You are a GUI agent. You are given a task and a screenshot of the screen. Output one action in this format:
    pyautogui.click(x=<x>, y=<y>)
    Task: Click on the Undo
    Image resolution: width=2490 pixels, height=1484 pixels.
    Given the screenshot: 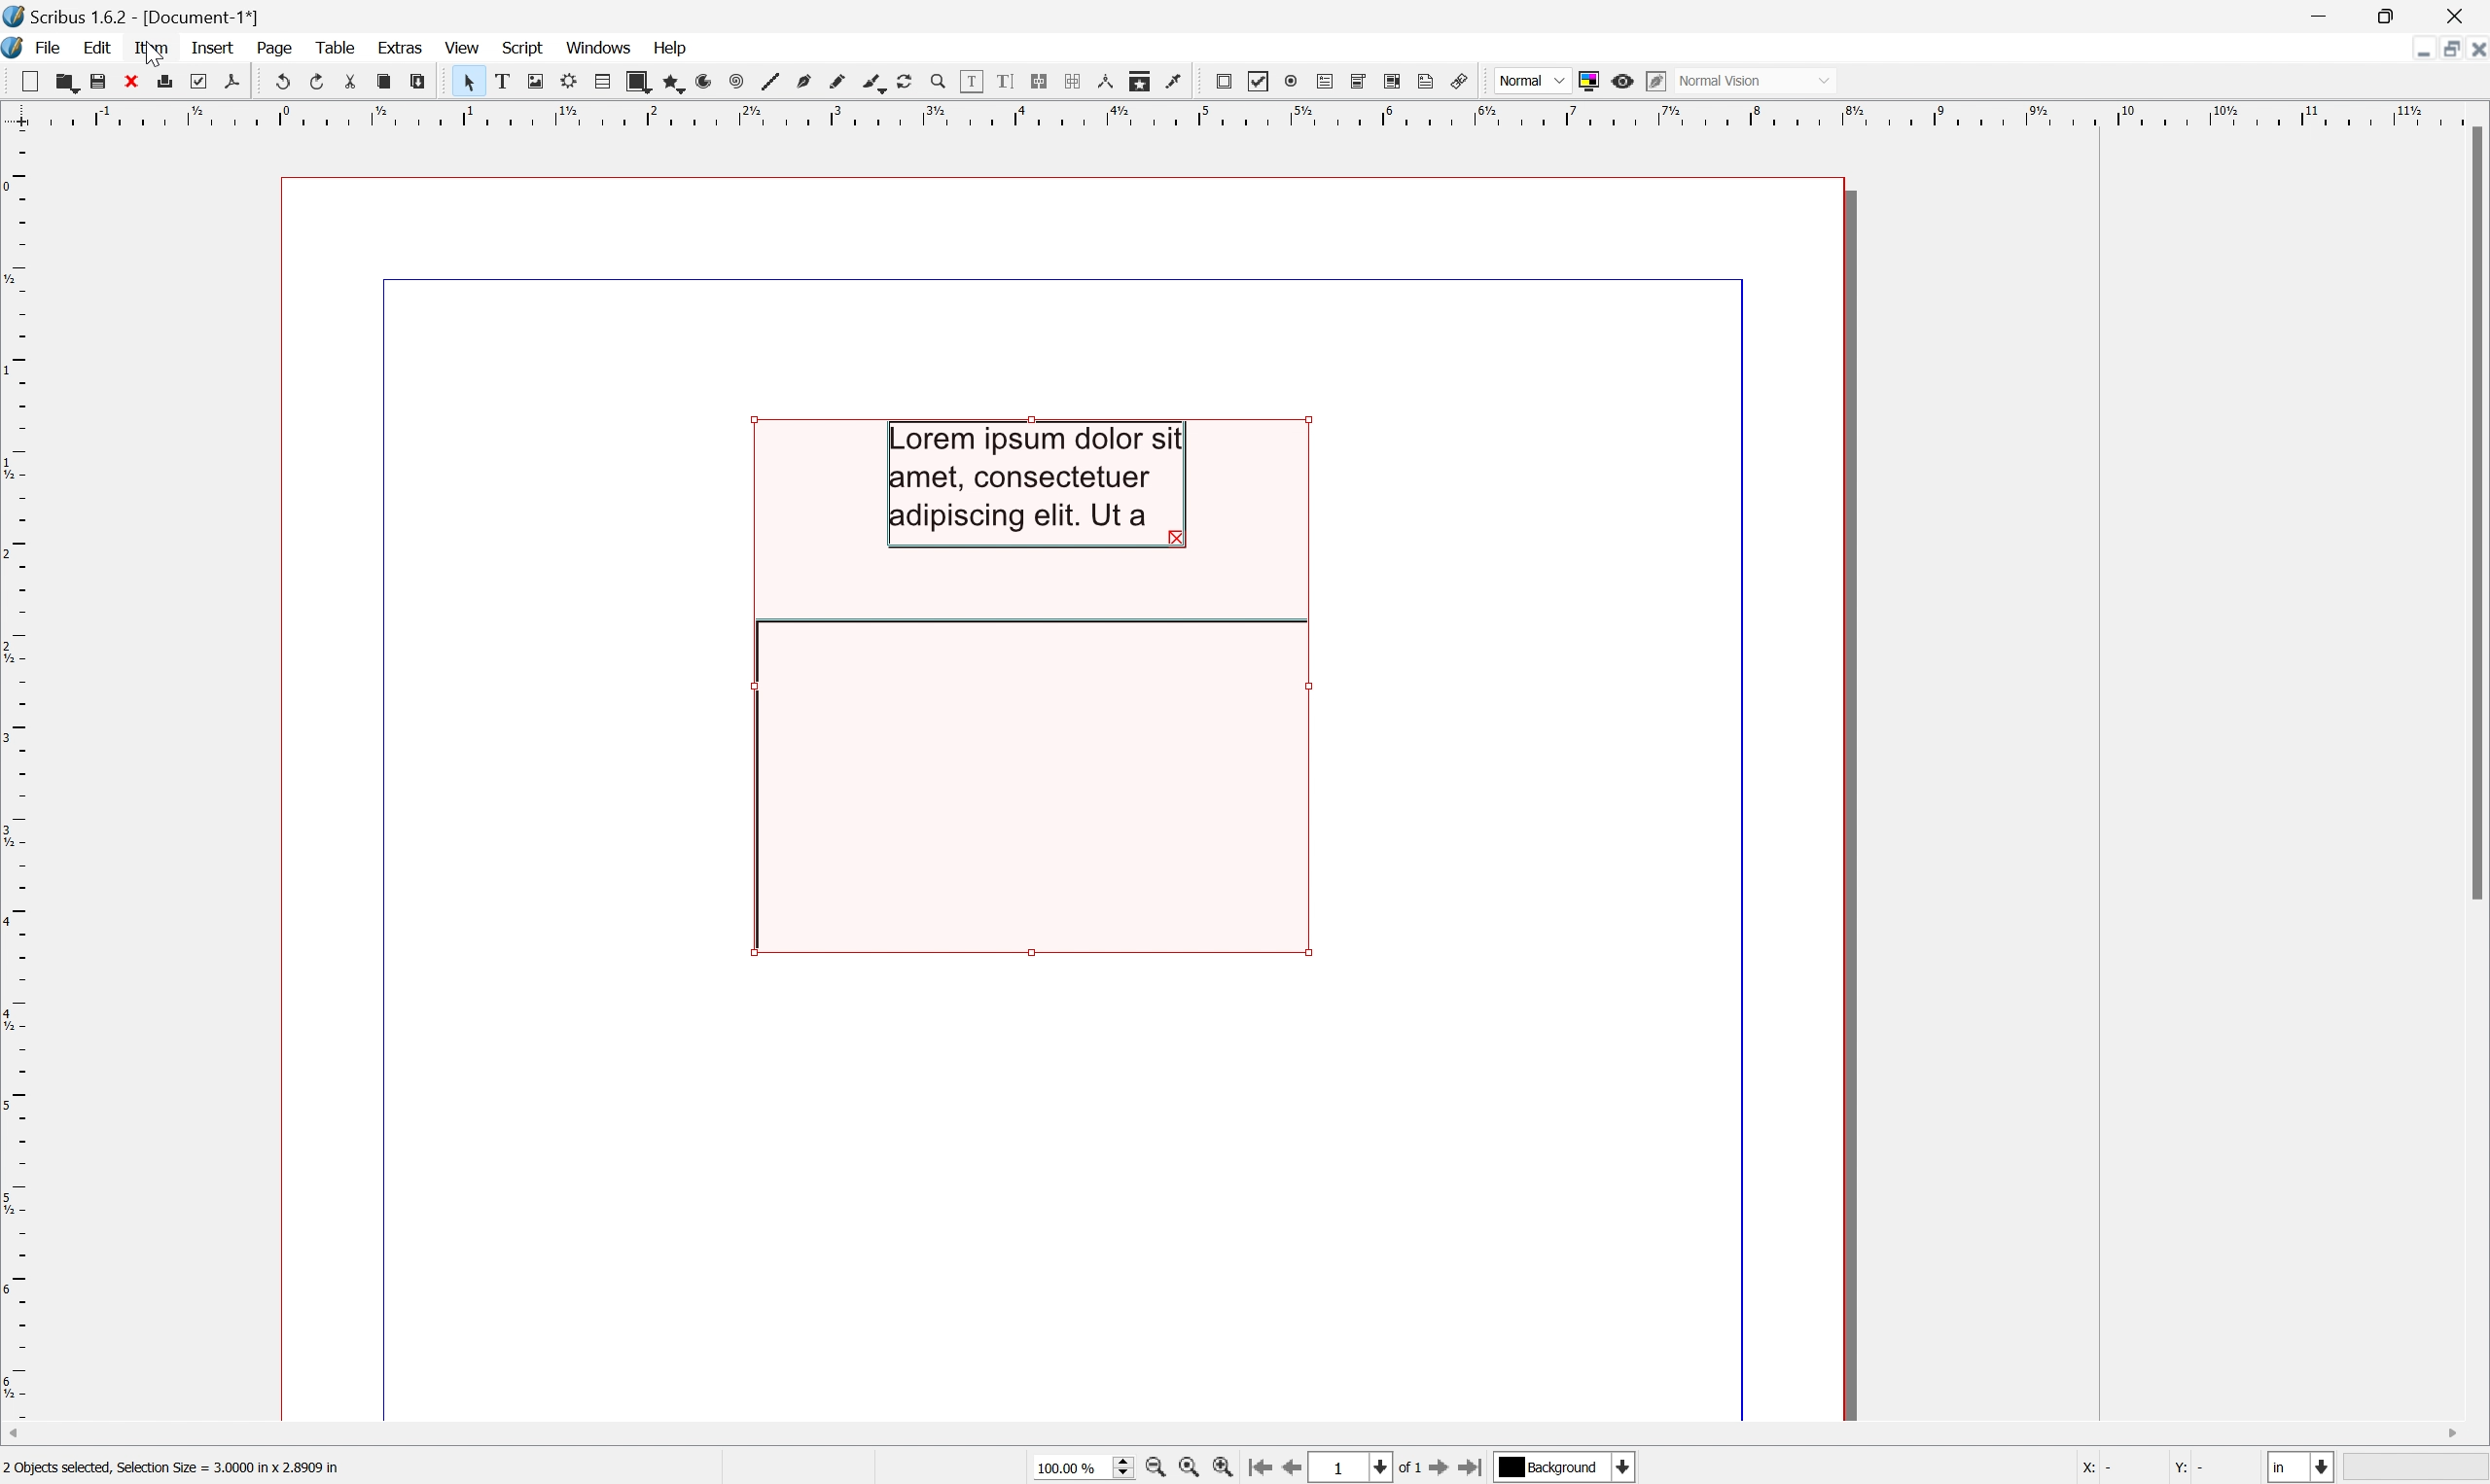 What is the action you would take?
    pyautogui.click(x=276, y=81)
    